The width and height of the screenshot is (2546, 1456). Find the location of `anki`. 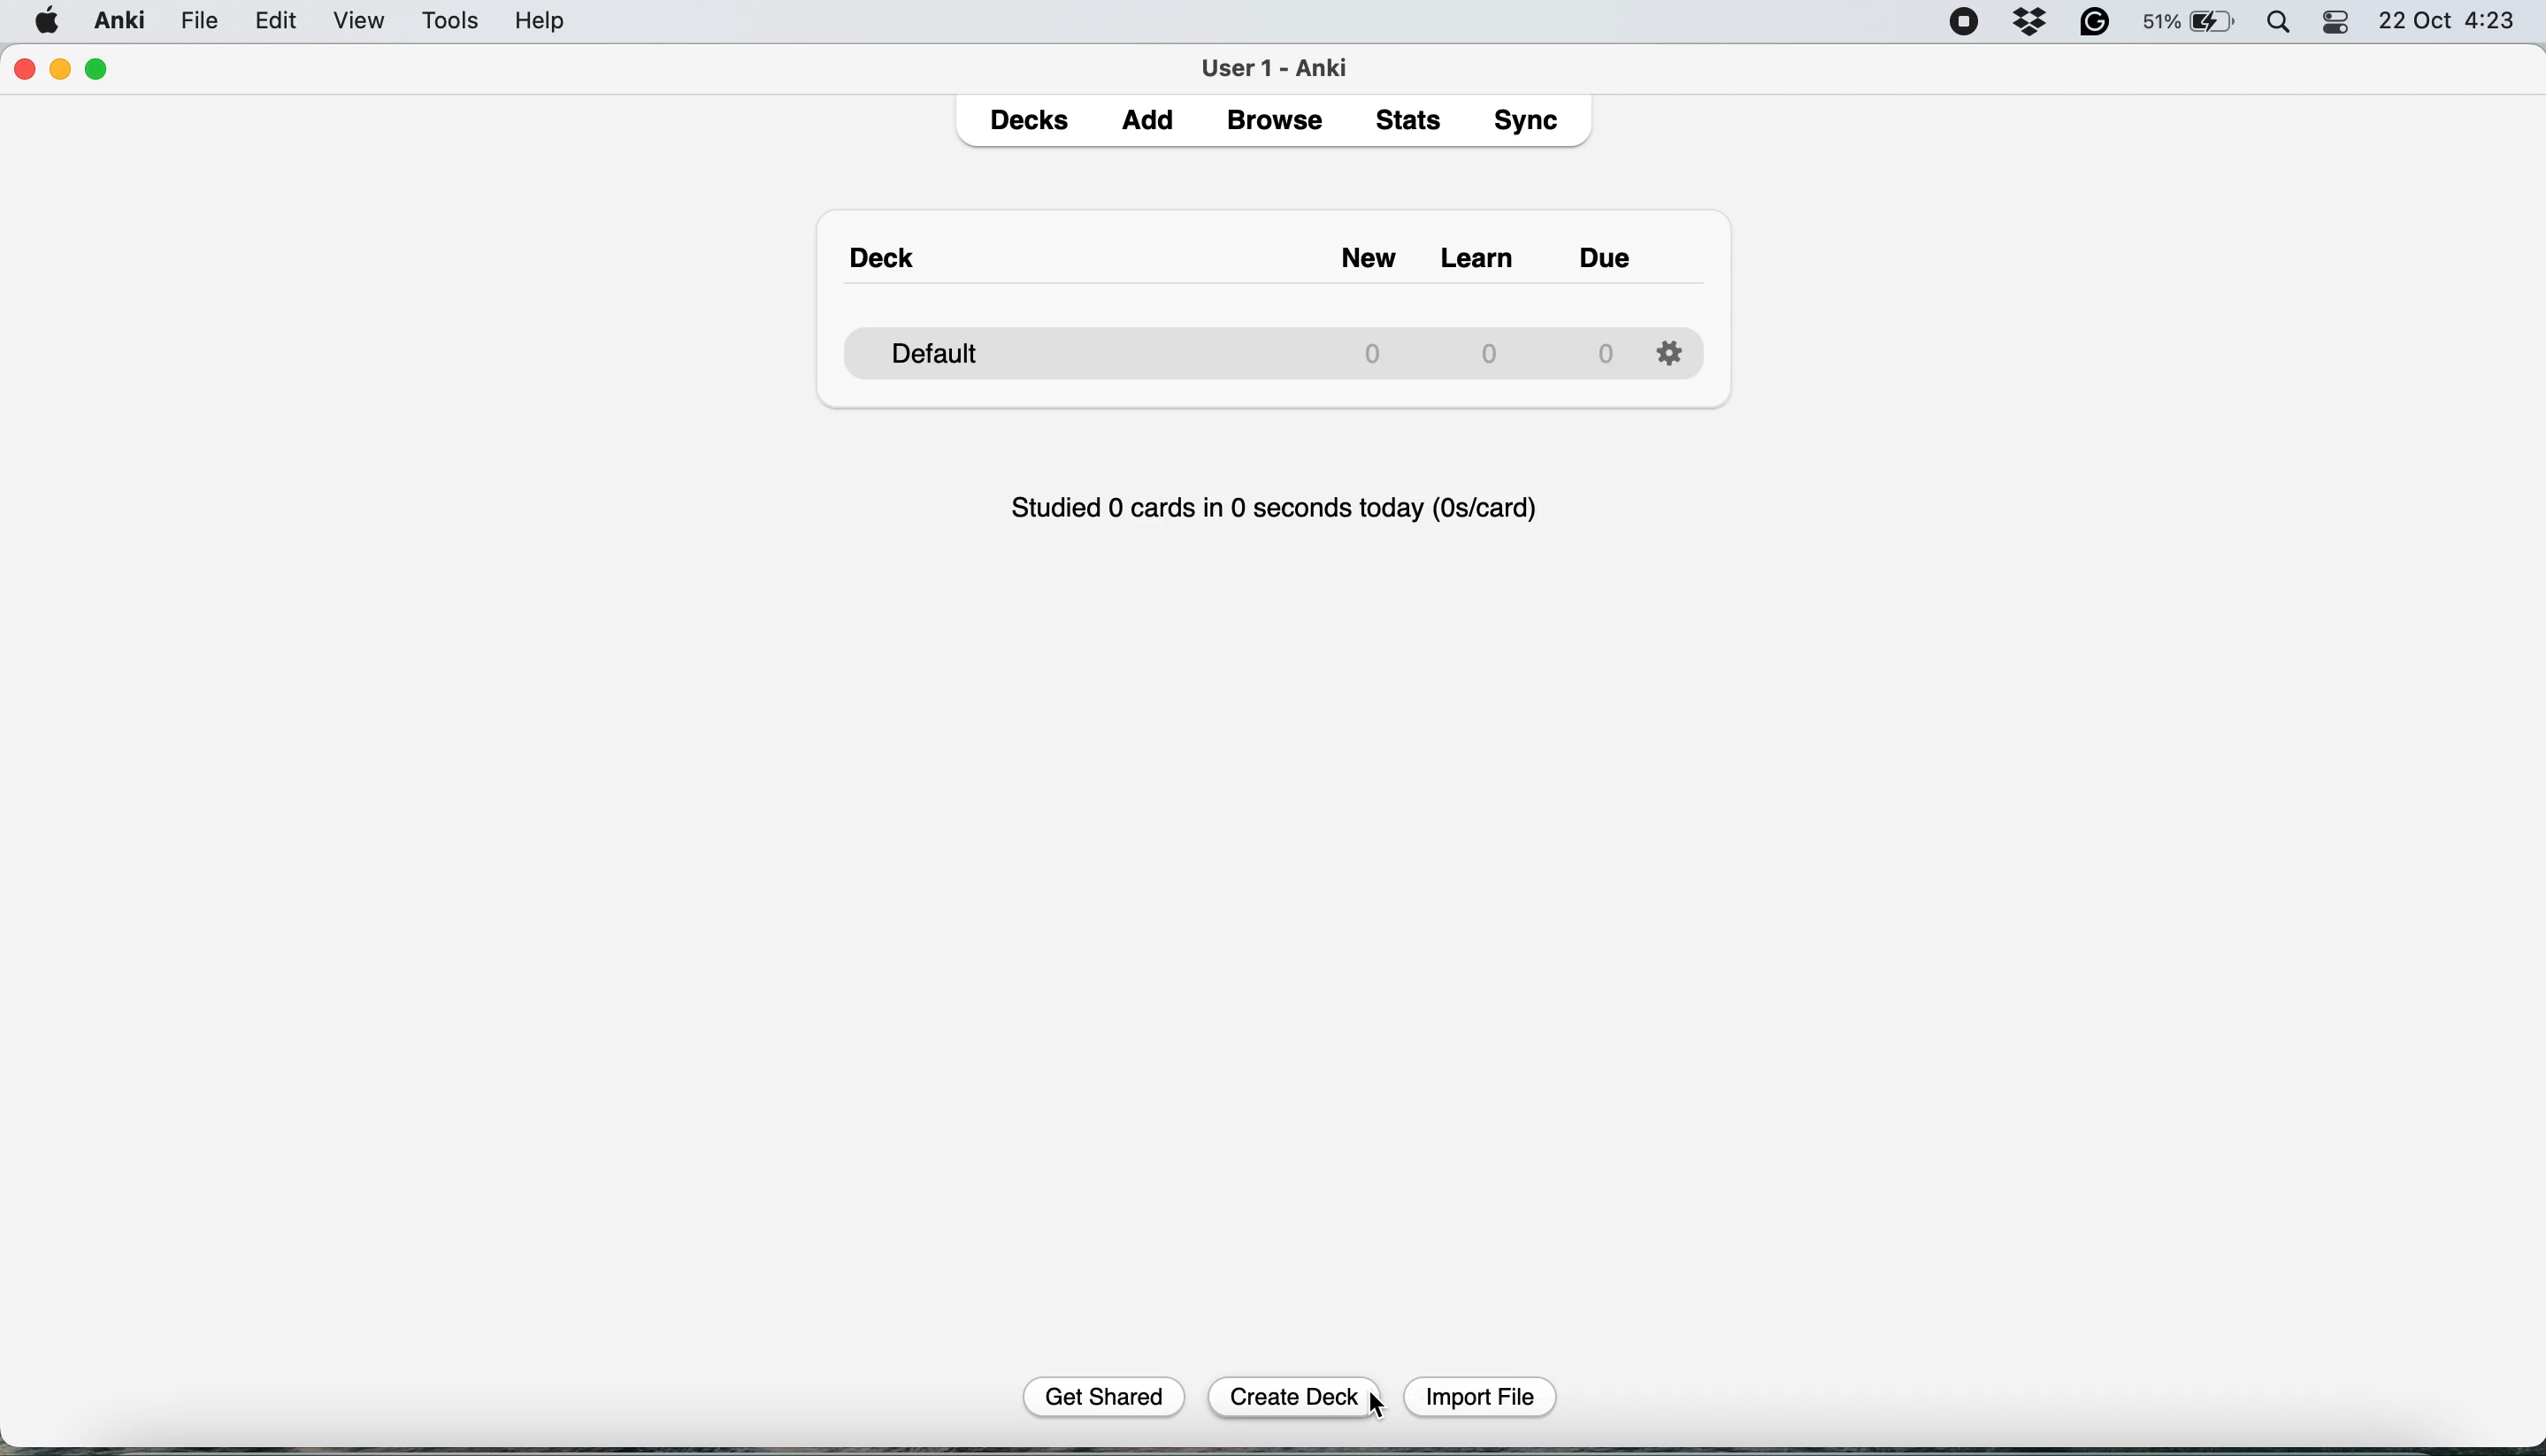

anki is located at coordinates (120, 23).